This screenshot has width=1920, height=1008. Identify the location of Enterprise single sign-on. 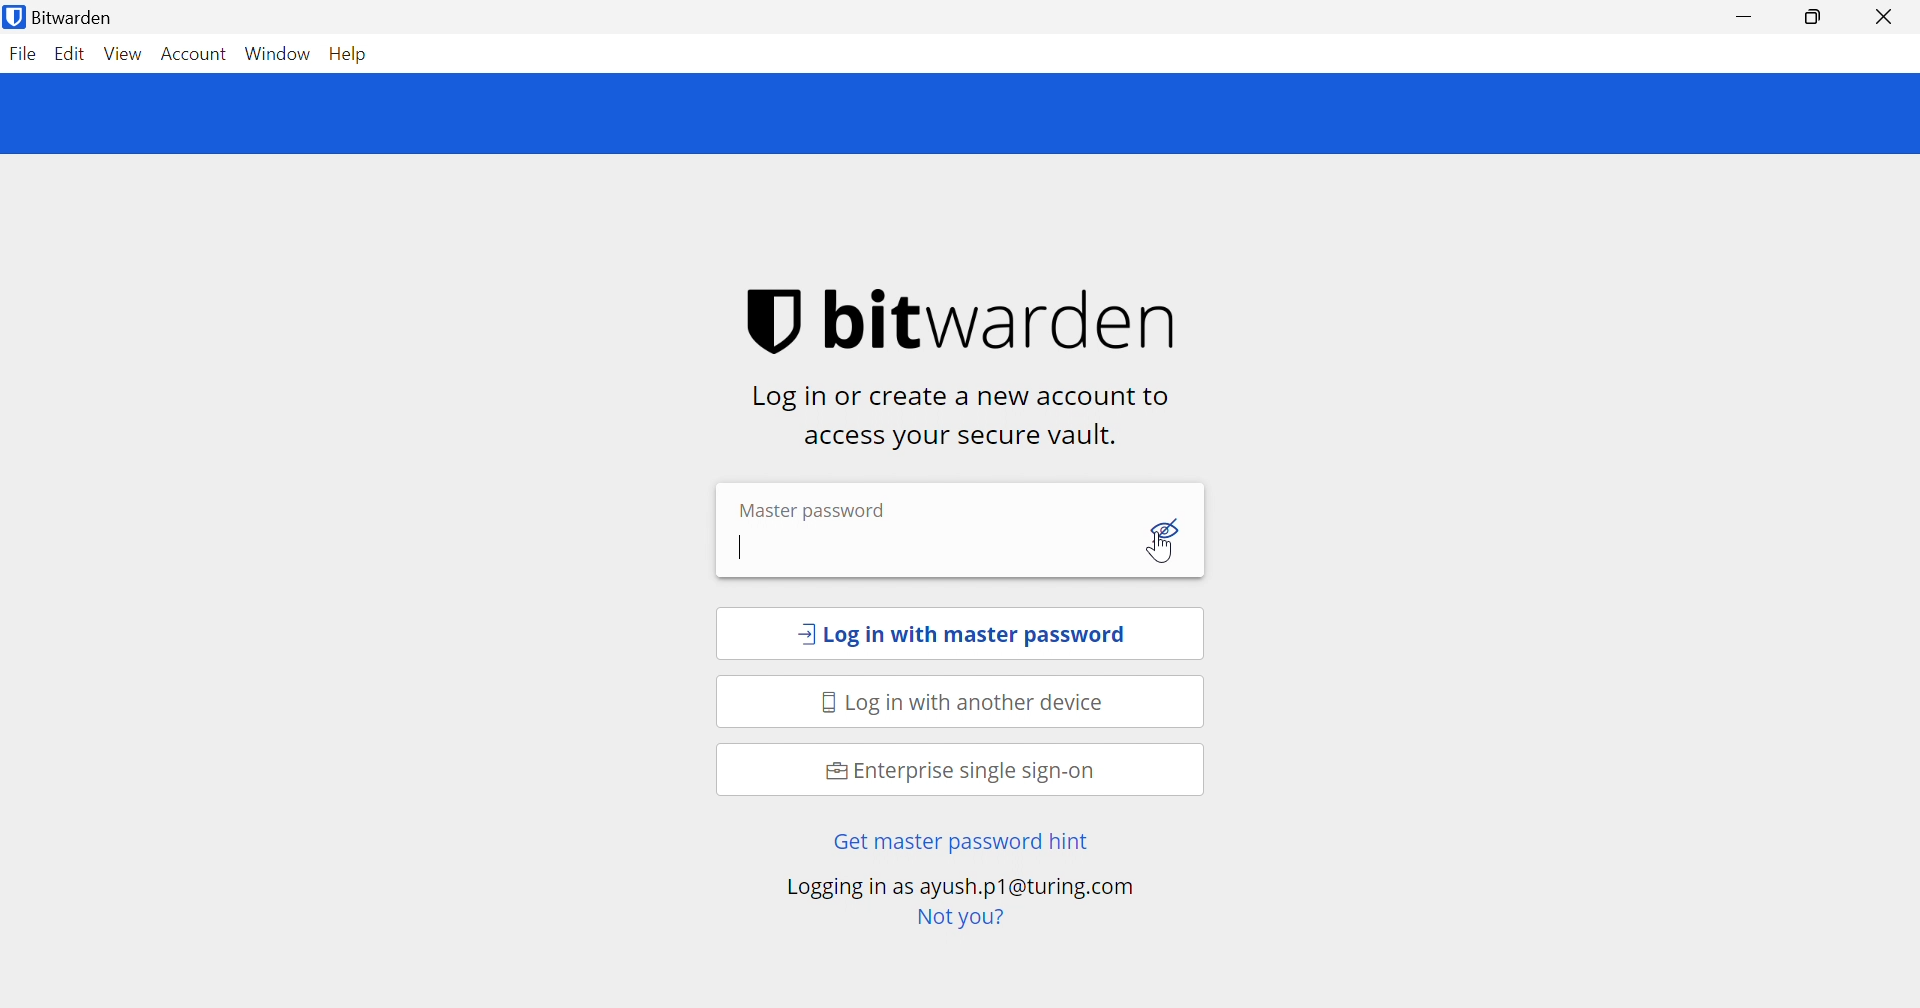
(961, 772).